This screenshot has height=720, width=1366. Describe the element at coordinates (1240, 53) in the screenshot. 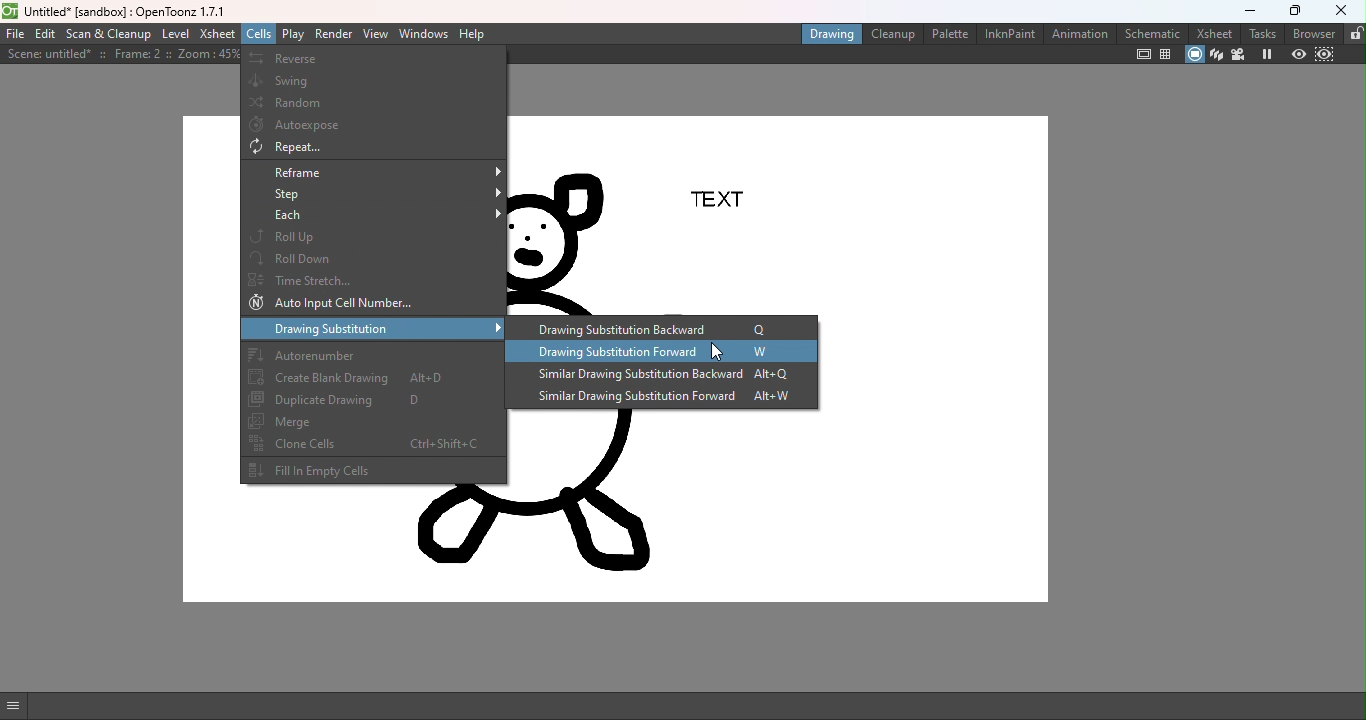

I see `Camera view` at that location.